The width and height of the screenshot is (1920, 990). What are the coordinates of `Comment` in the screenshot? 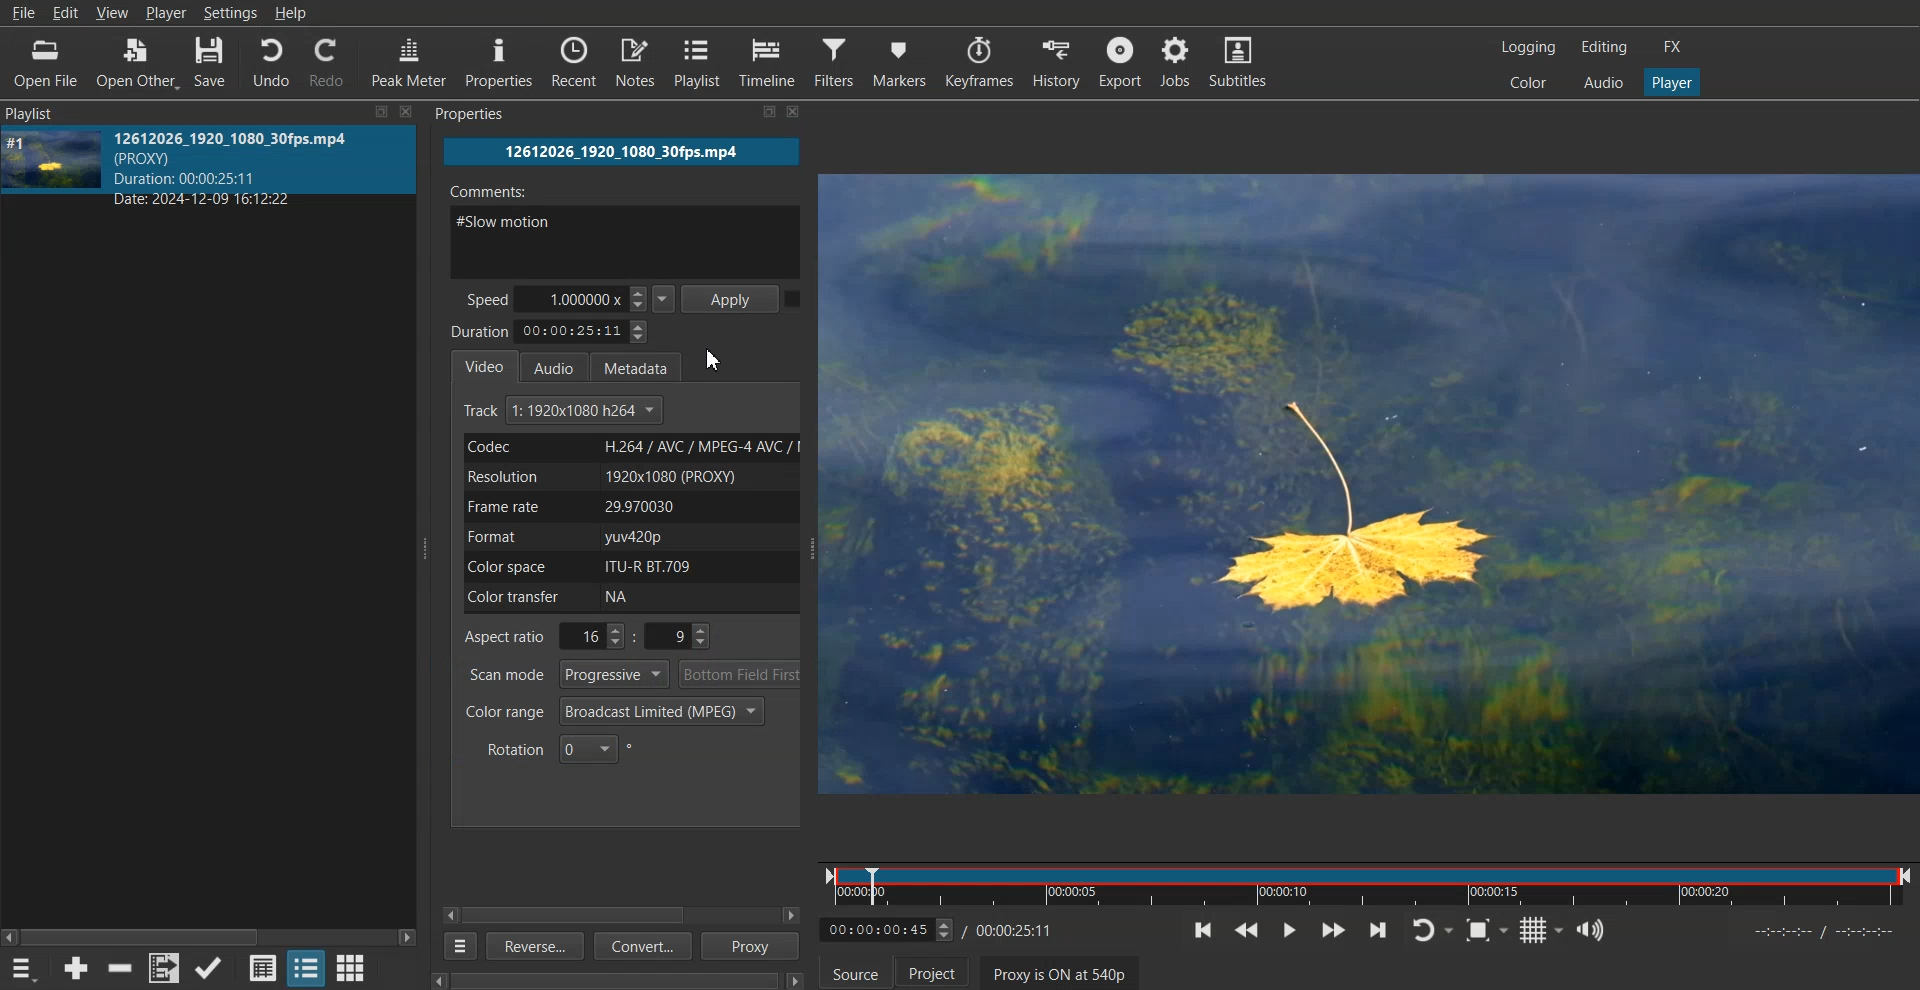 It's located at (626, 226).